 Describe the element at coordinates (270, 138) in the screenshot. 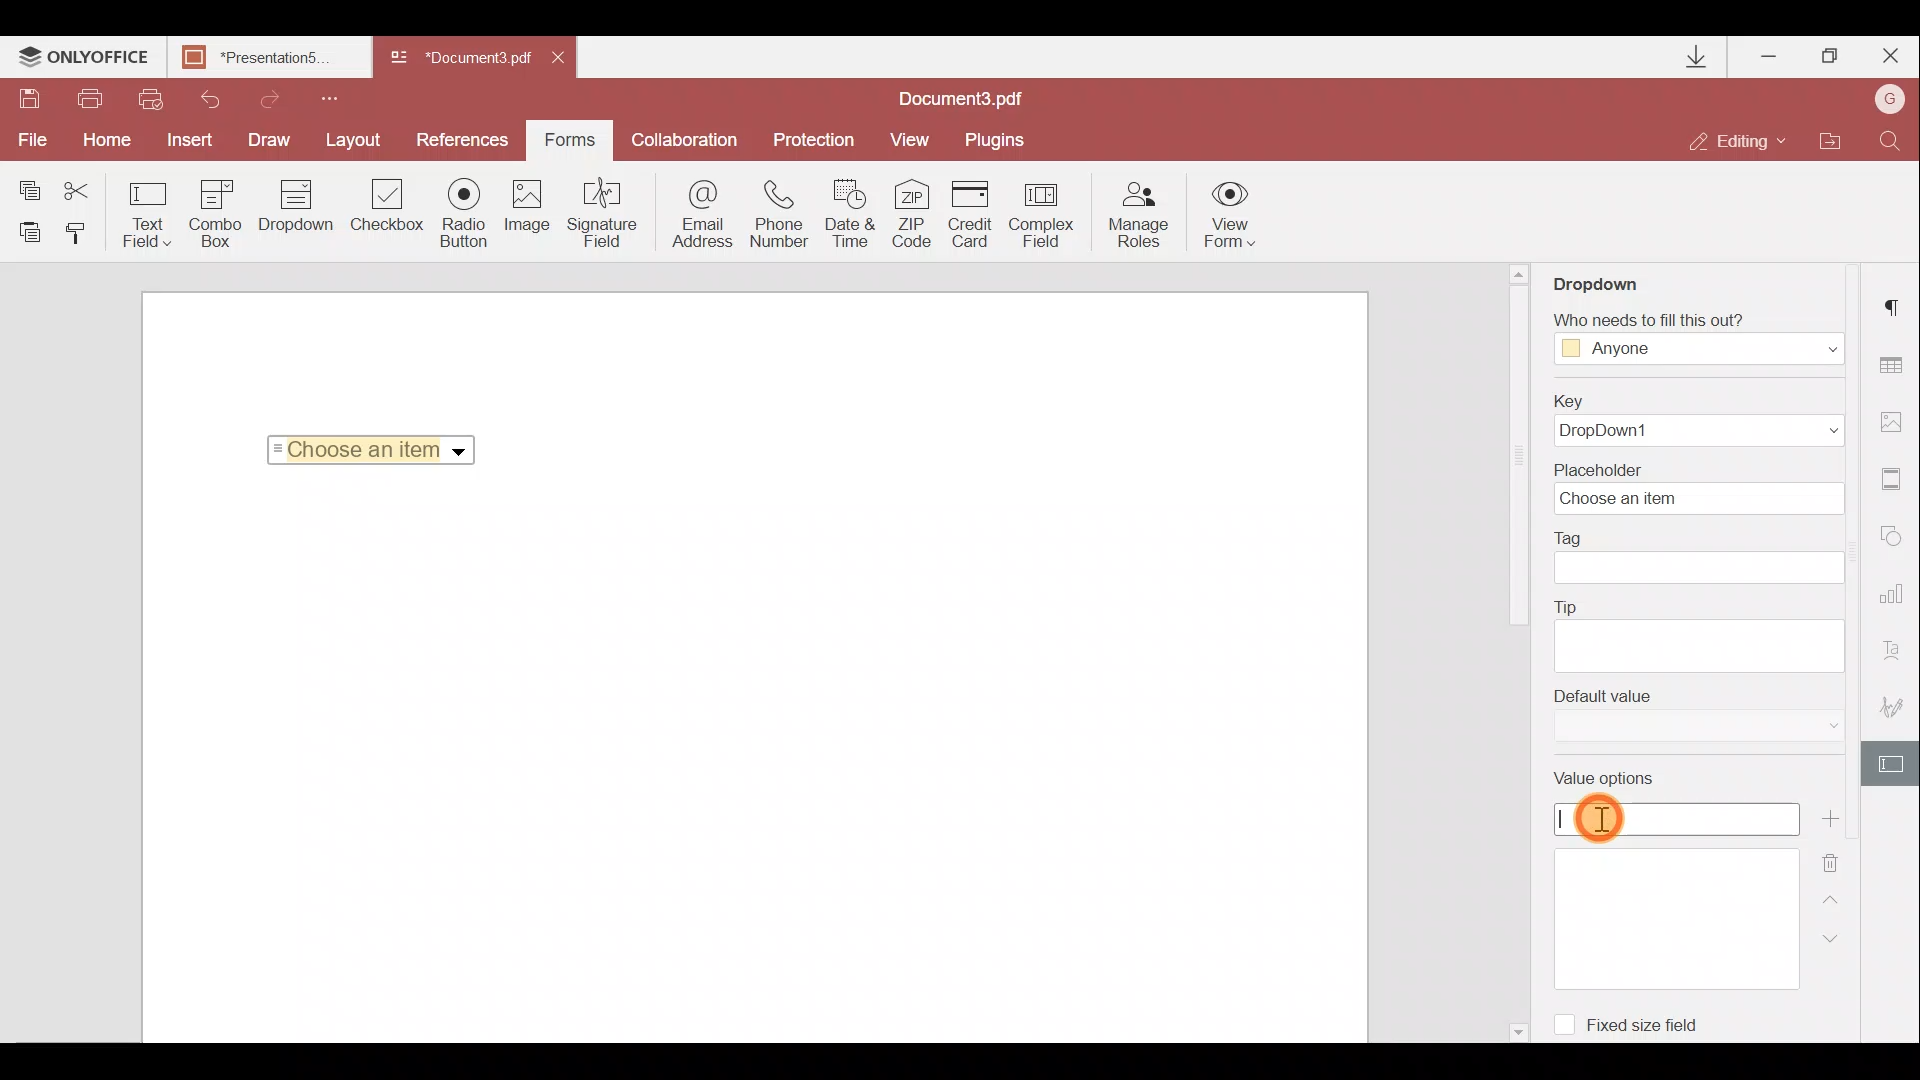

I see `Draw` at that location.